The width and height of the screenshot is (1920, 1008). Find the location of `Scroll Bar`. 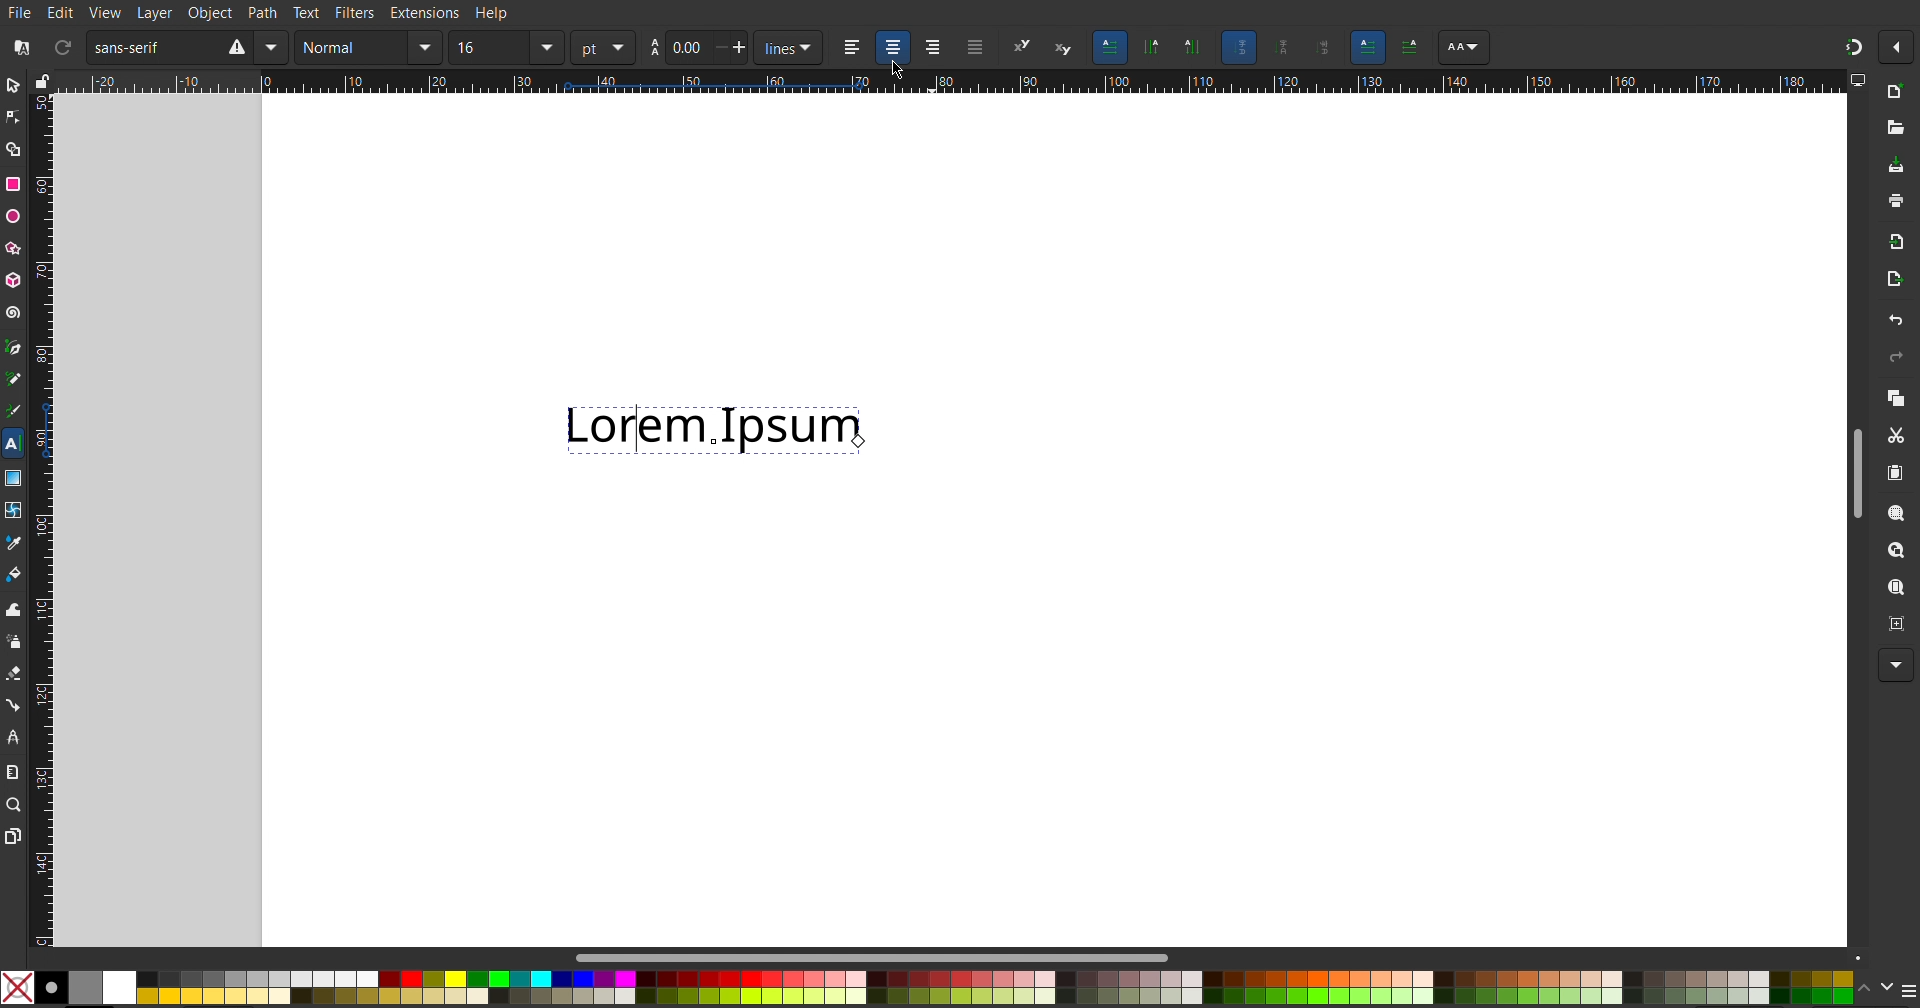

Scroll Bar is located at coordinates (1853, 471).